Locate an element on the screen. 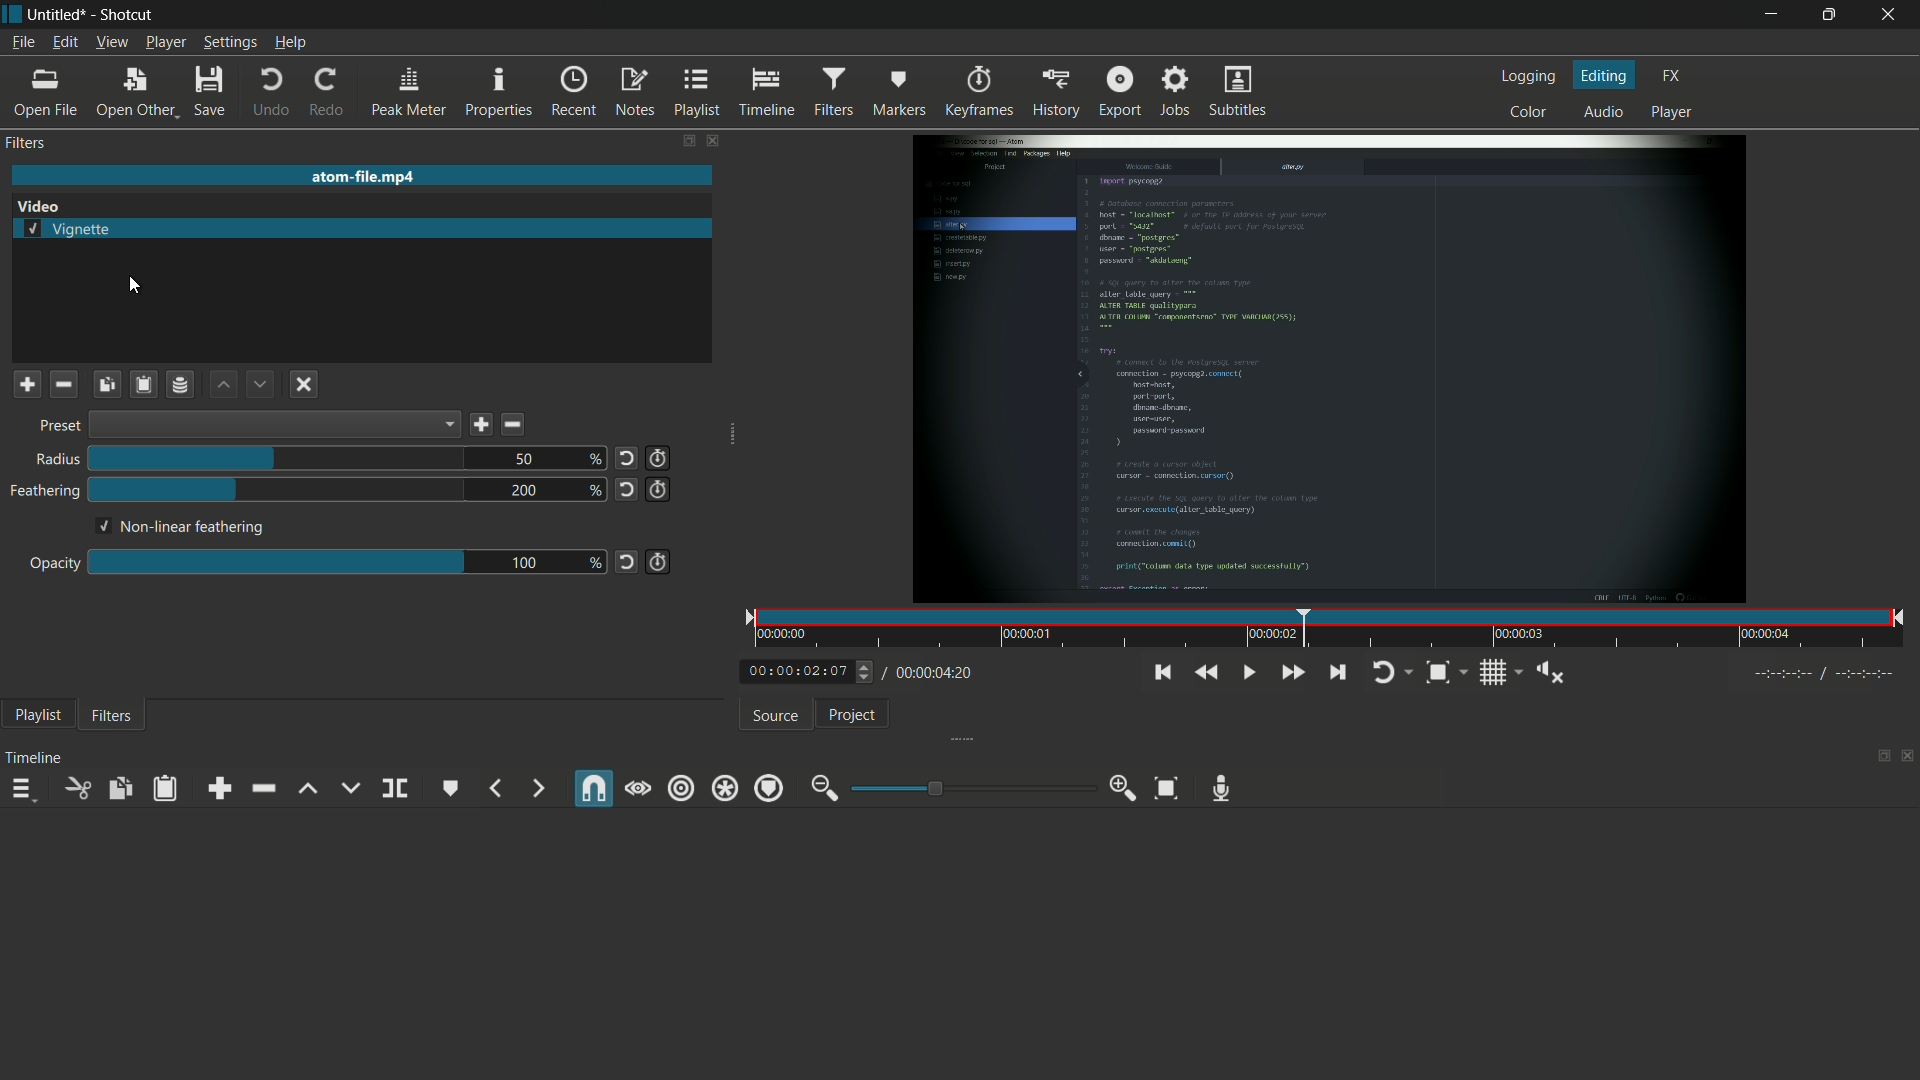 Image resolution: width=1920 pixels, height=1080 pixels. cursor is located at coordinates (132, 285).